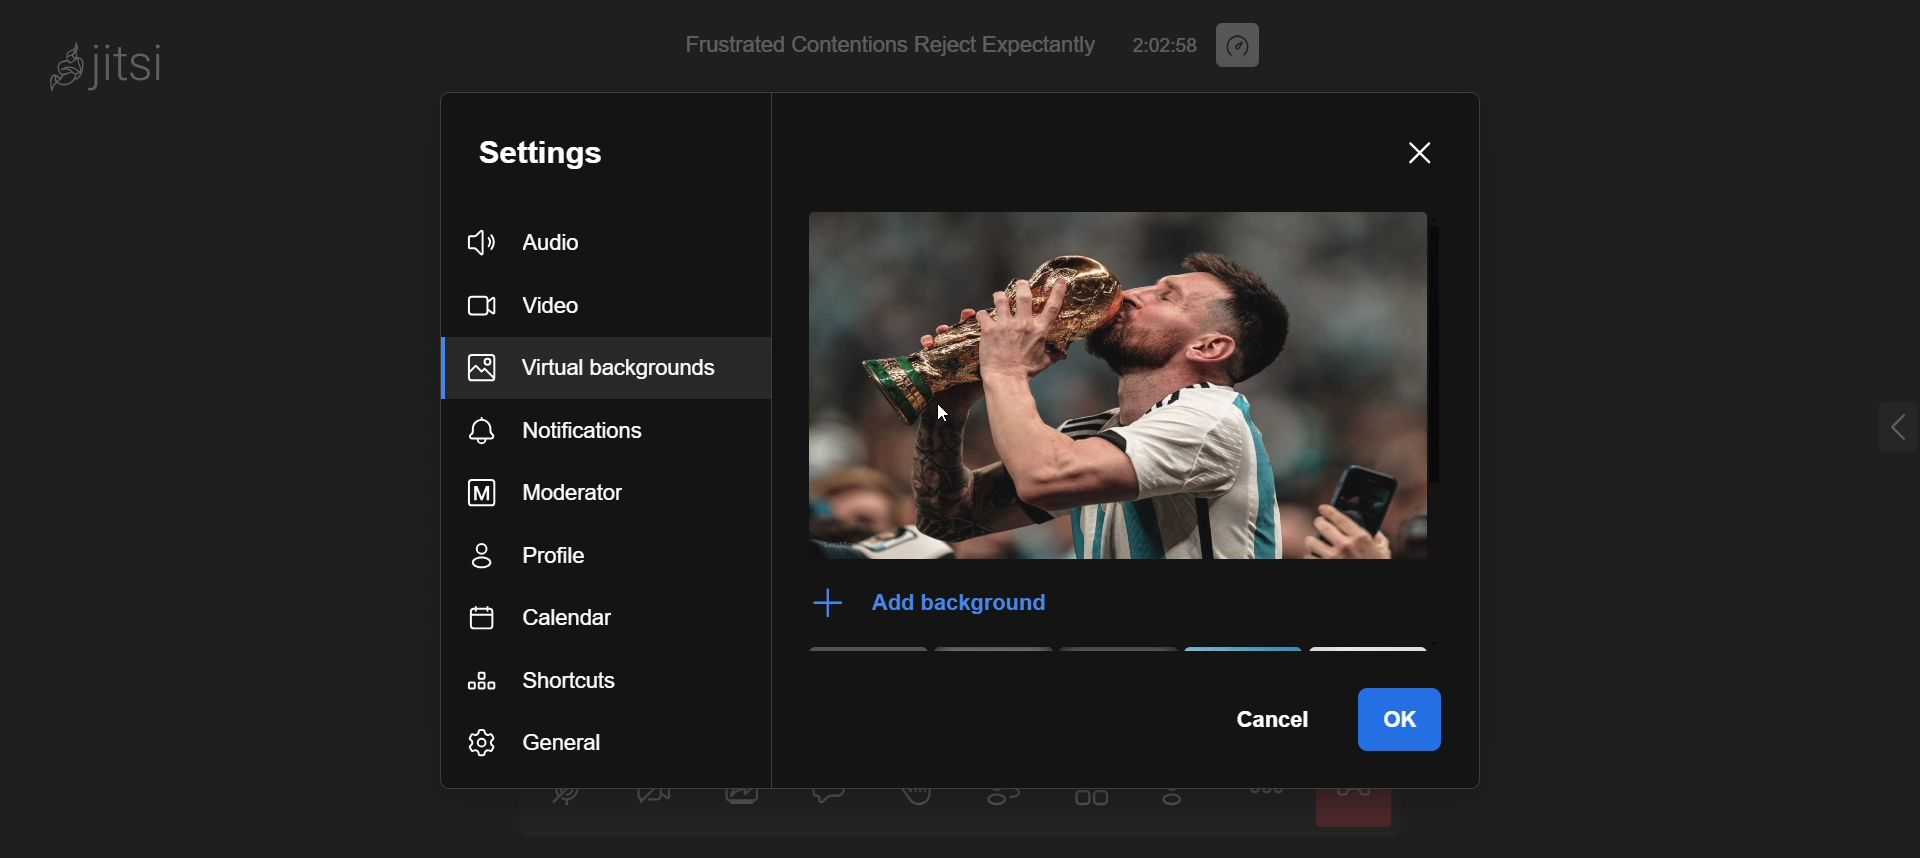  What do you see at coordinates (583, 493) in the screenshot?
I see `moderator` at bounding box center [583, 493].